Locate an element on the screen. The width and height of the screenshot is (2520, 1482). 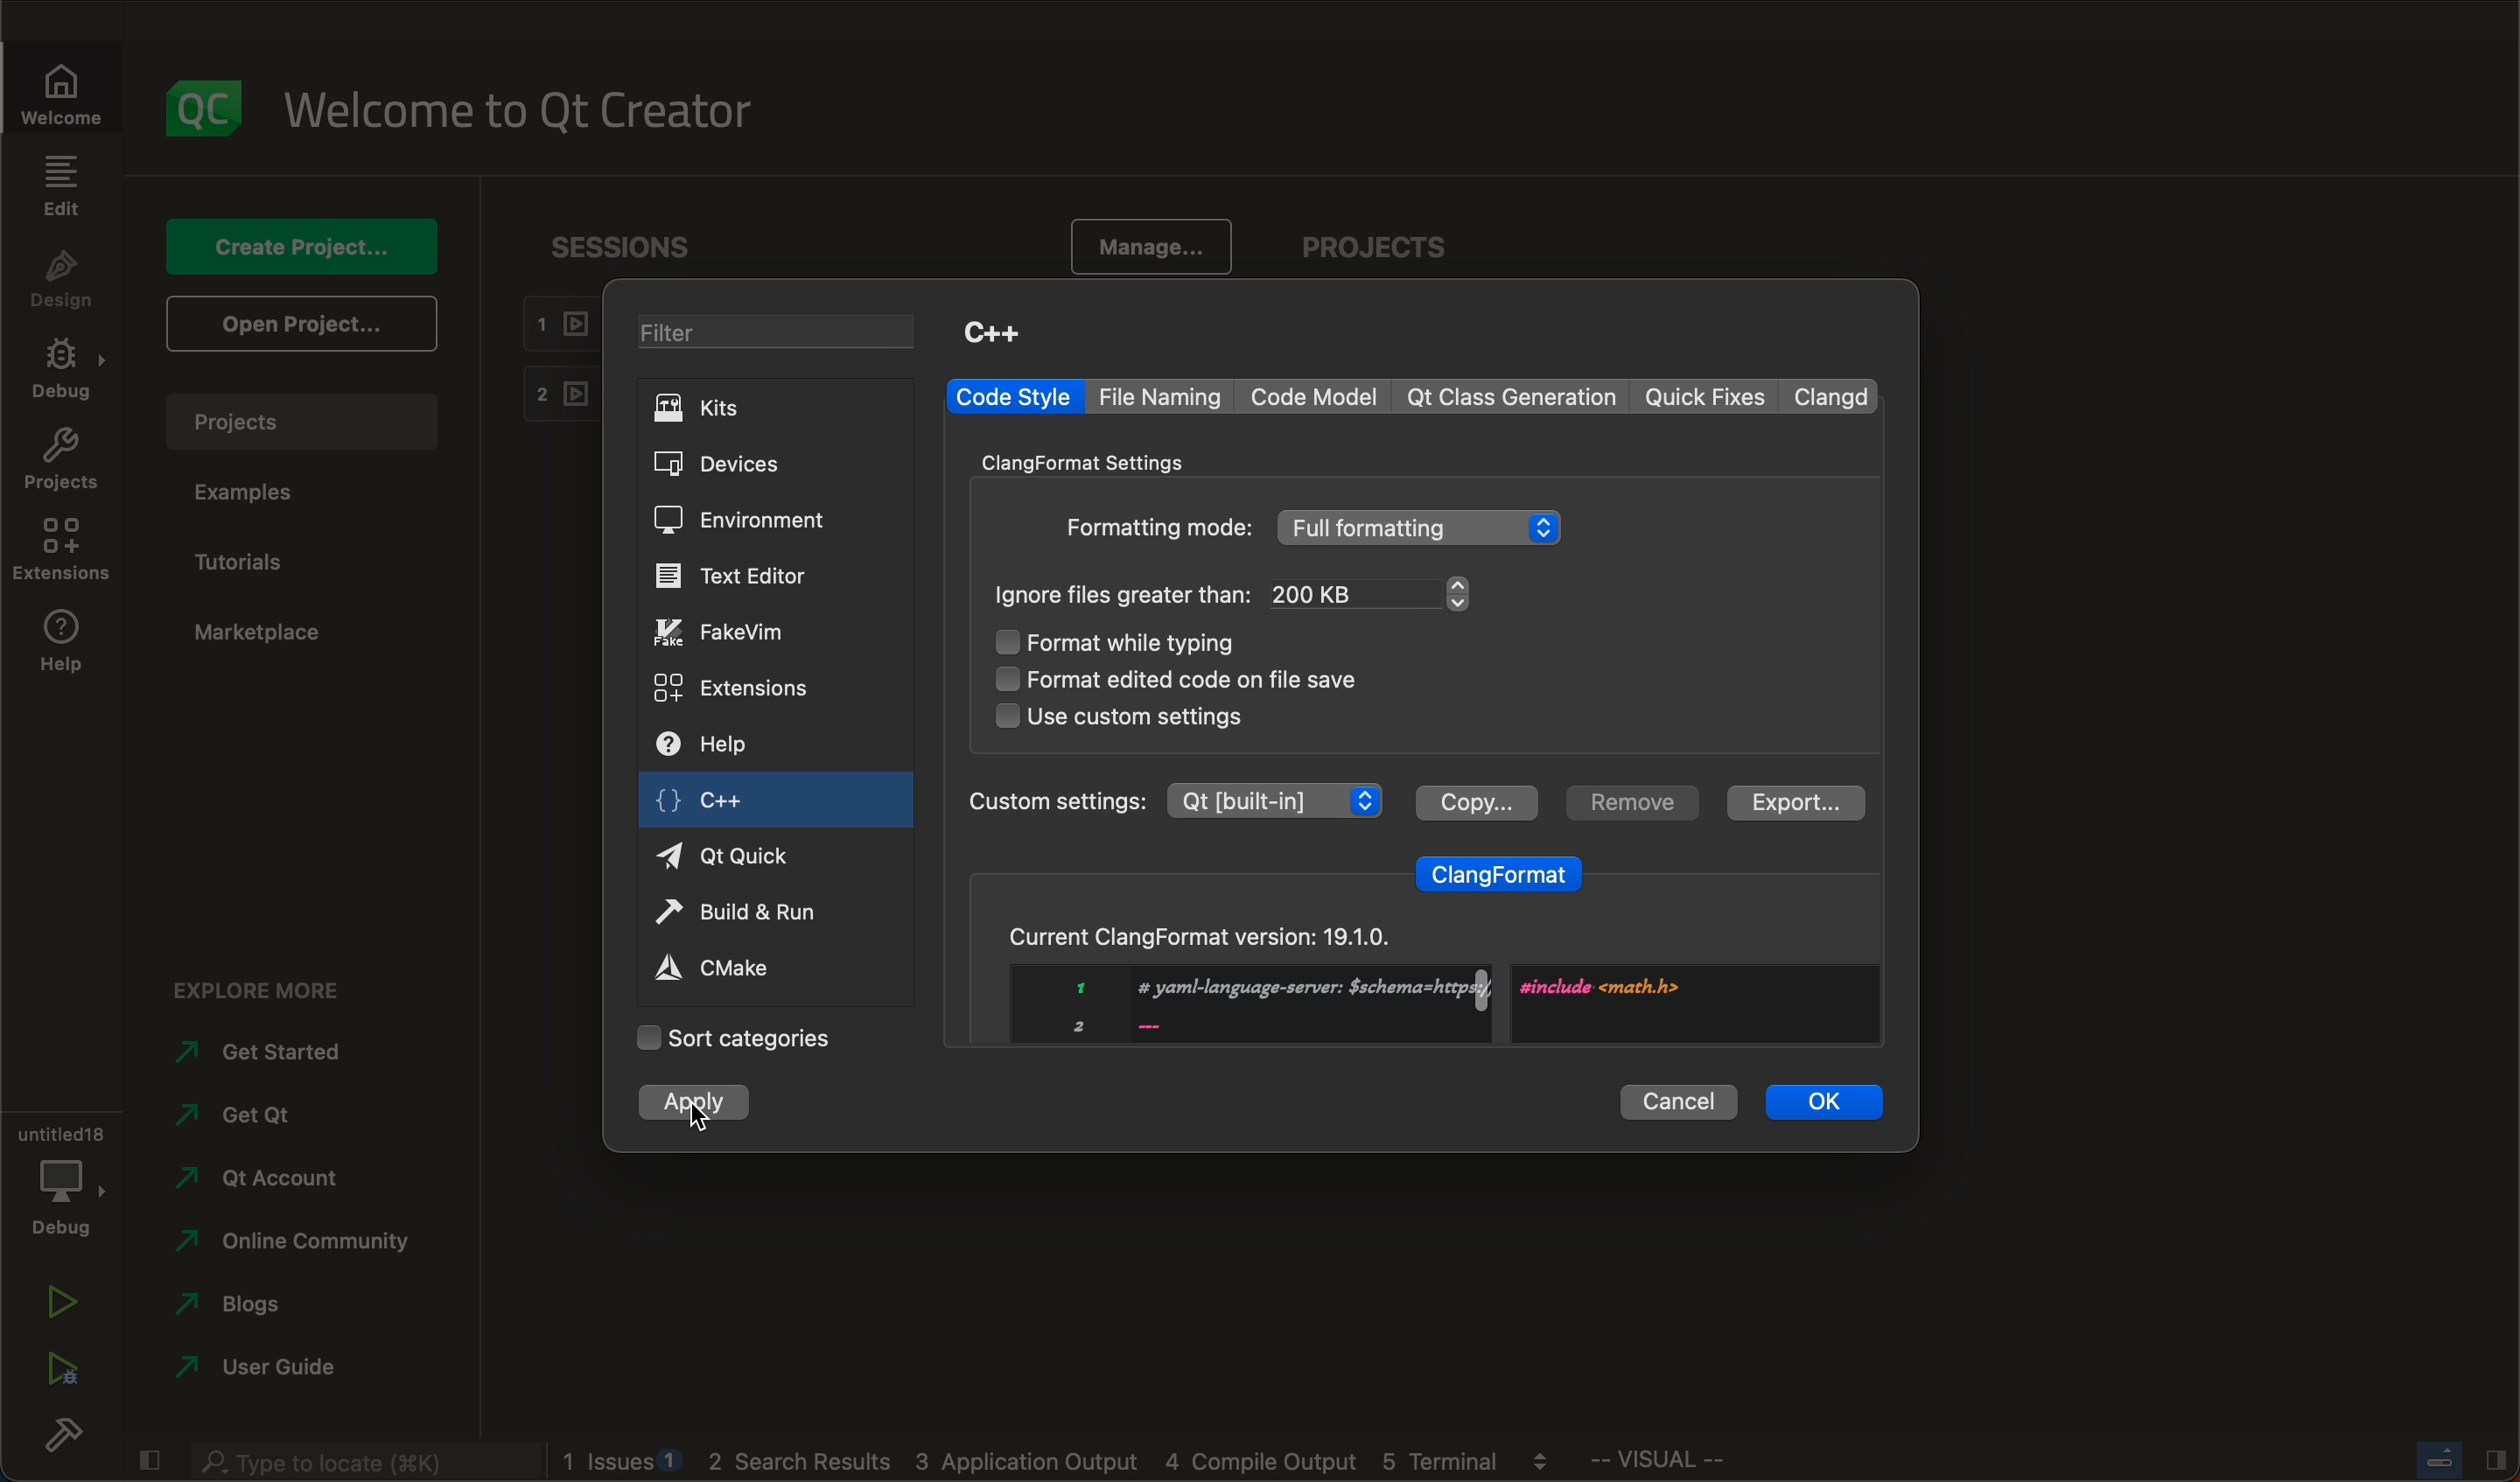
Apply is located at coordinates (708, 1102).